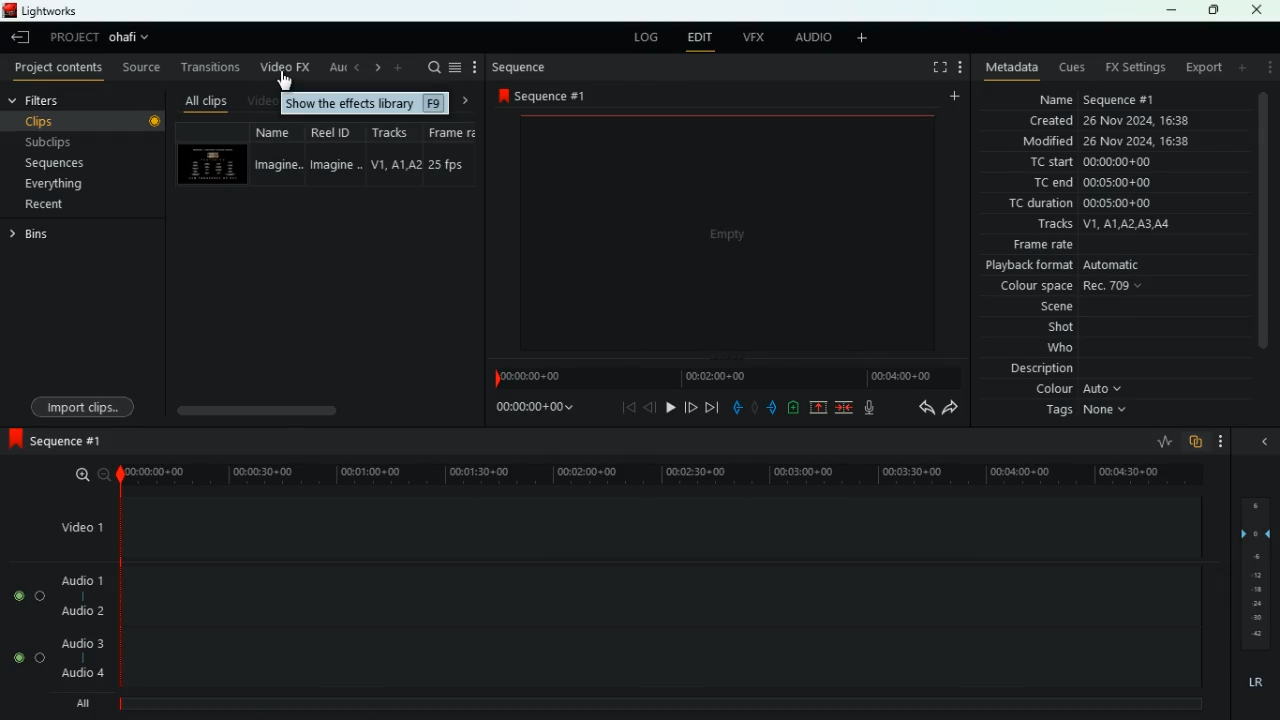  Describe the element at coordinates (814, 409) in the screenshot. I see `up` at that location.